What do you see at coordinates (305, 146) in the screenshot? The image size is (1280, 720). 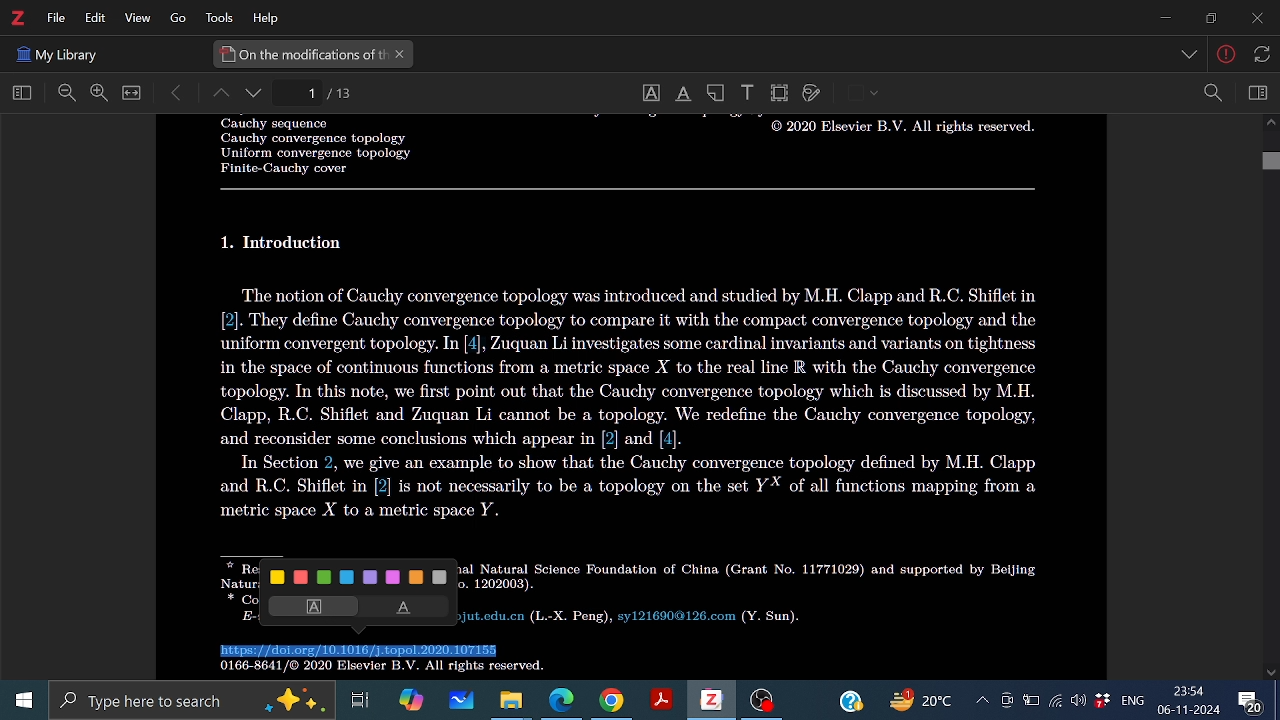 I see `` at bounding box center [305, 146].